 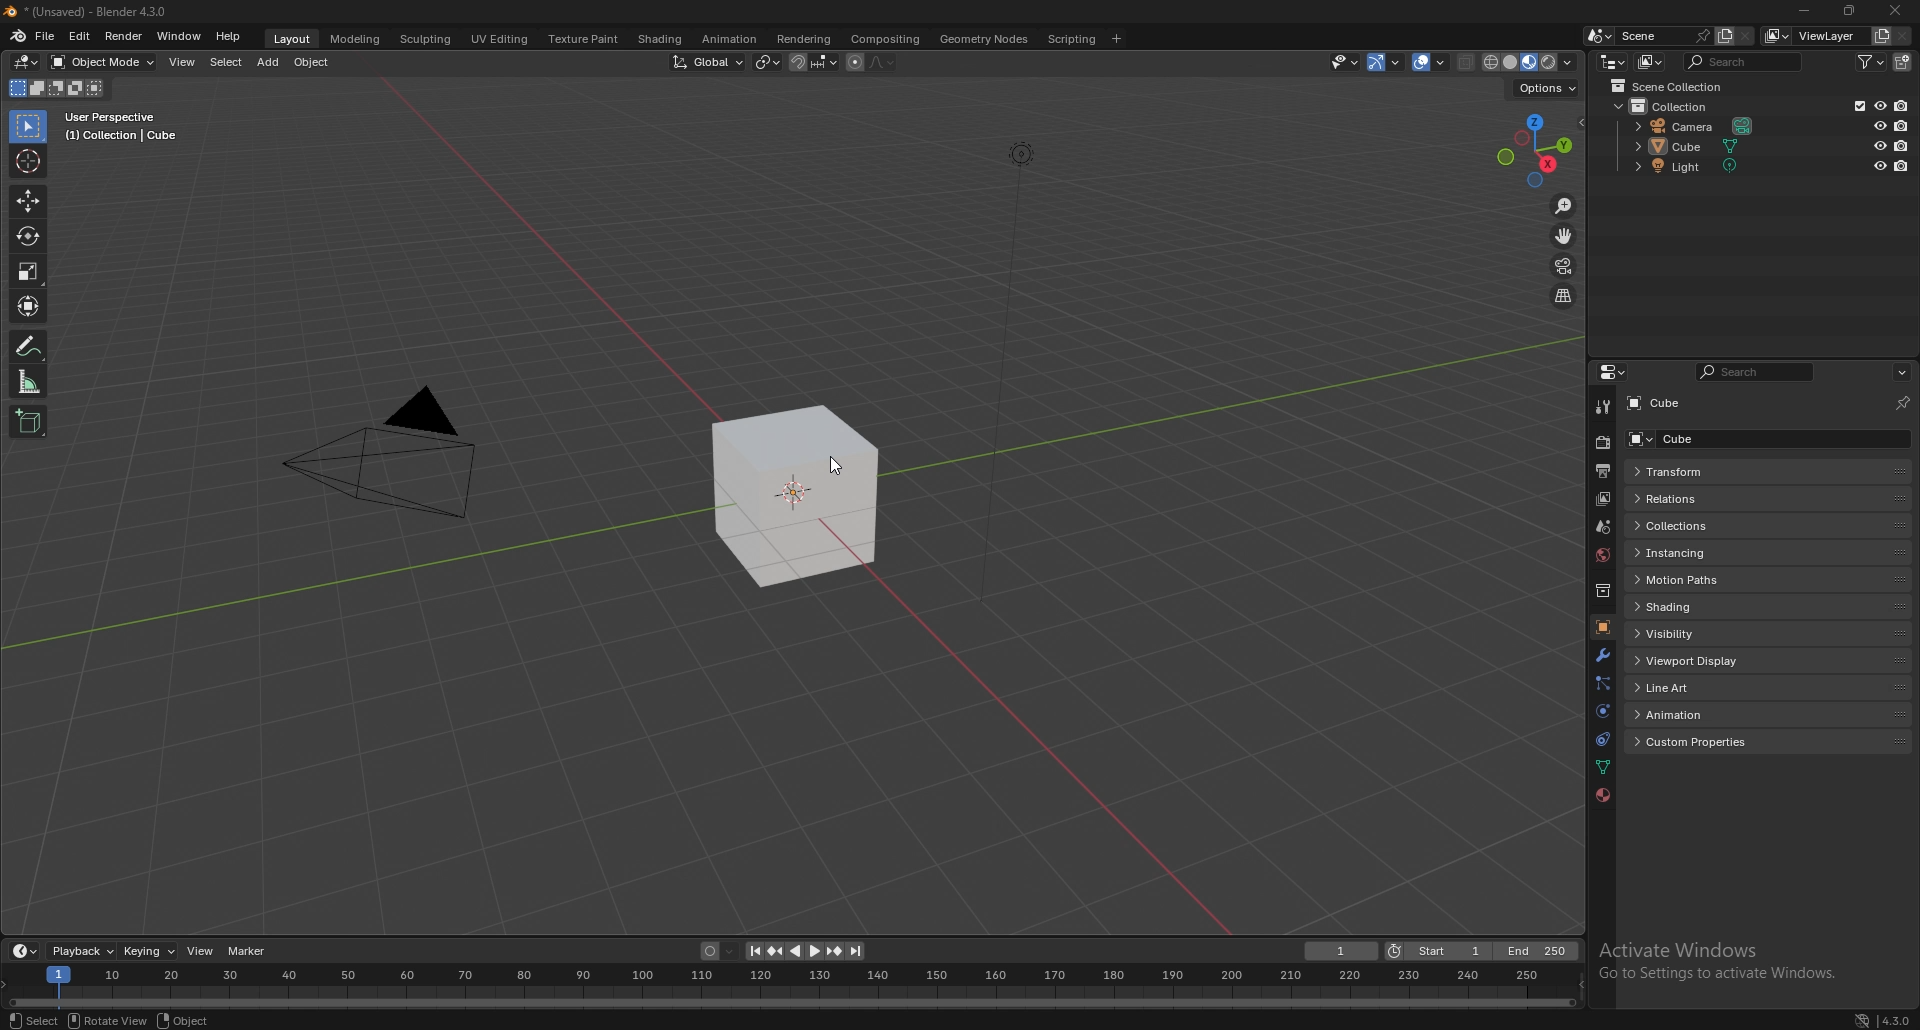 I want to click on add cube, so click(x=28, y=421).